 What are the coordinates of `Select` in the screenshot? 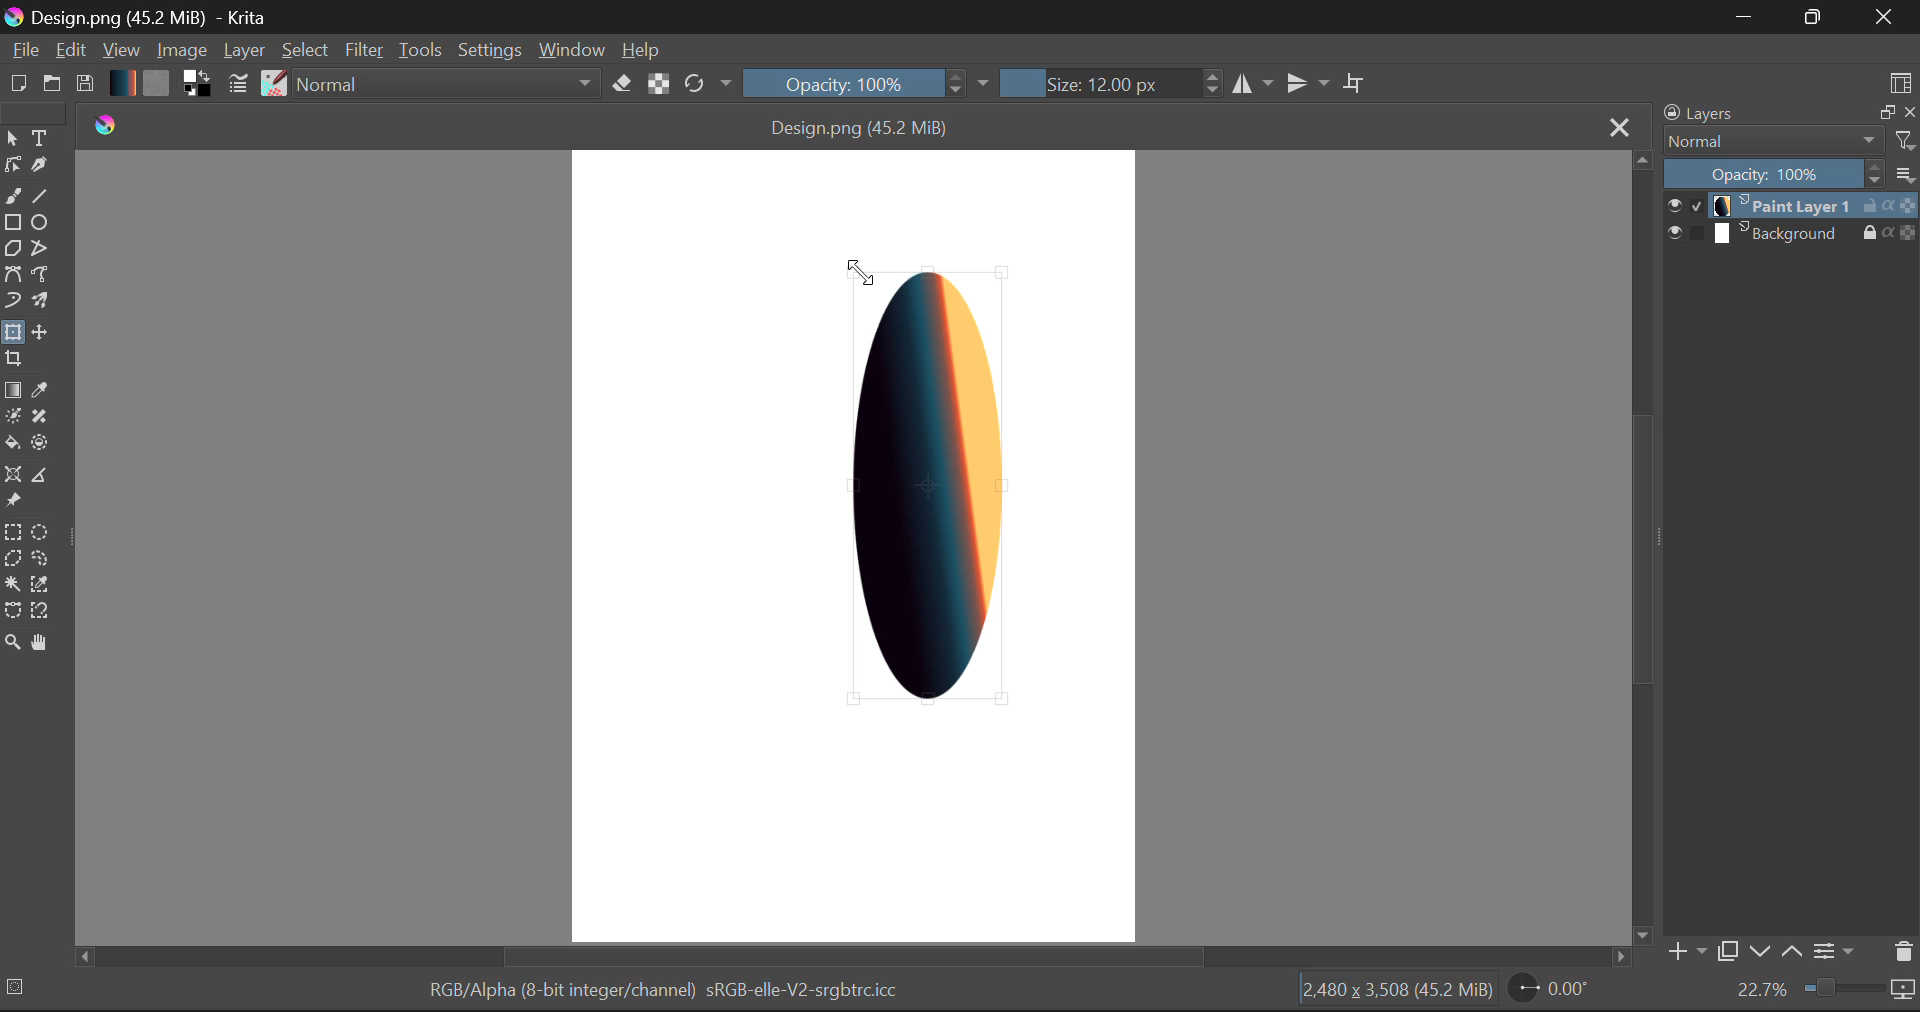 It's located at (12, 137).